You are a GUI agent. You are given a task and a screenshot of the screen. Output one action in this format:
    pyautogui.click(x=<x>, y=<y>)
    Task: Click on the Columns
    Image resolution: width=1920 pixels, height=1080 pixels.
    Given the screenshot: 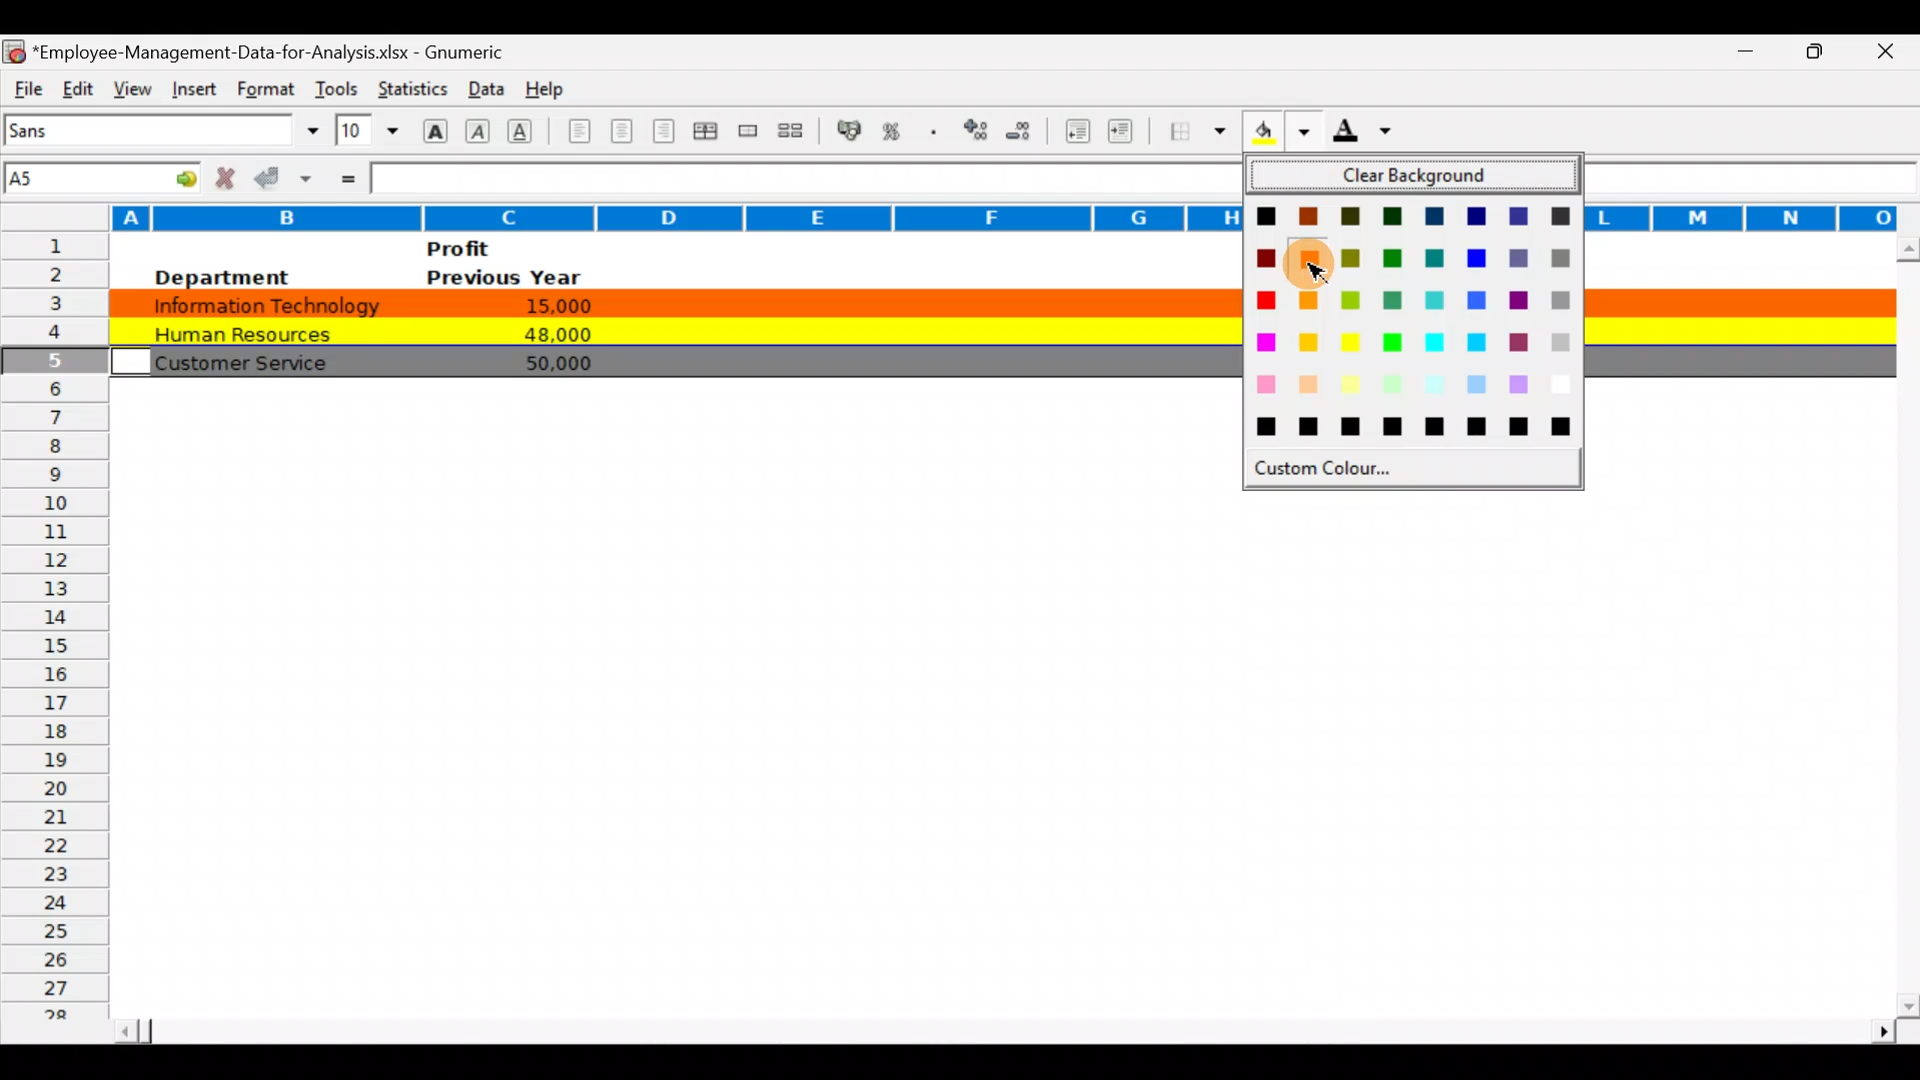 What is the action you would take?
    pyautogui.click(x=616, y=215)
    